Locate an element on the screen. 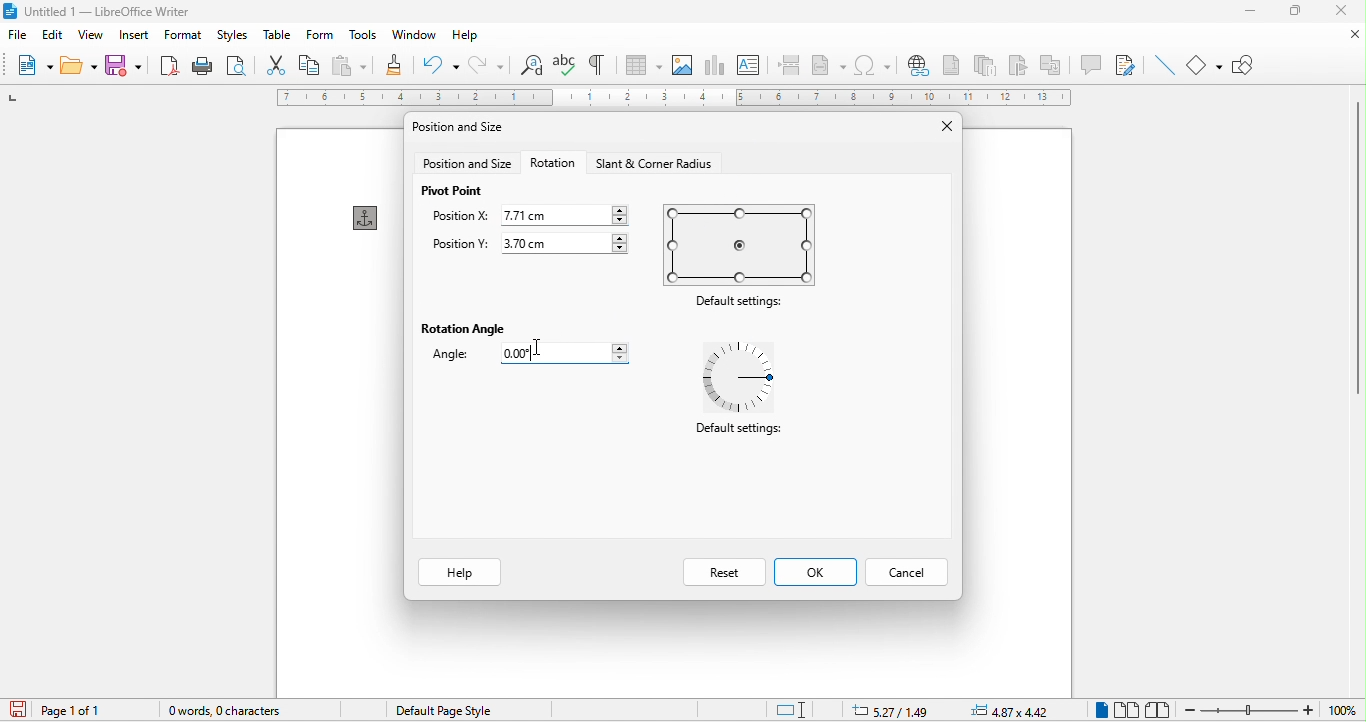 The width and height of the screenshot is (1366, 722). table is located at coordinates (643, 65).